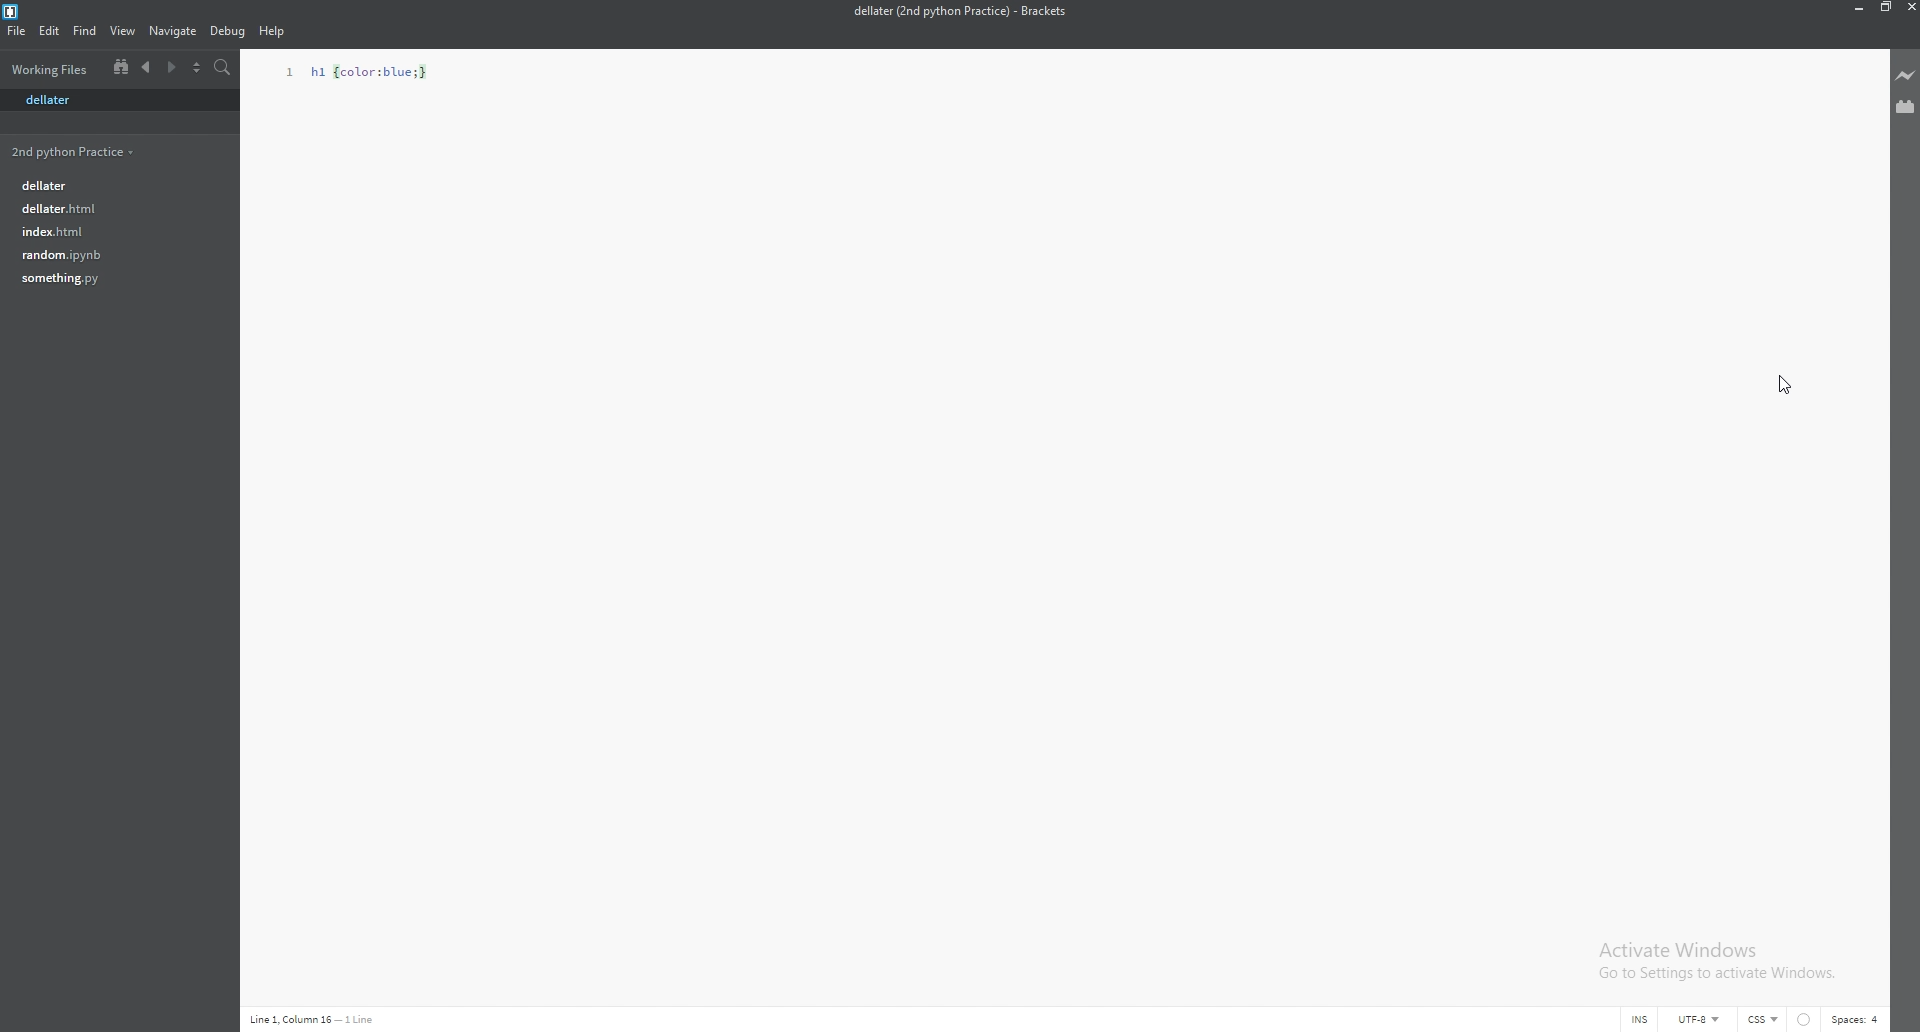 The height and width of the screenshot is (1032, 1920). I want to click on folder, so click(76, 151).